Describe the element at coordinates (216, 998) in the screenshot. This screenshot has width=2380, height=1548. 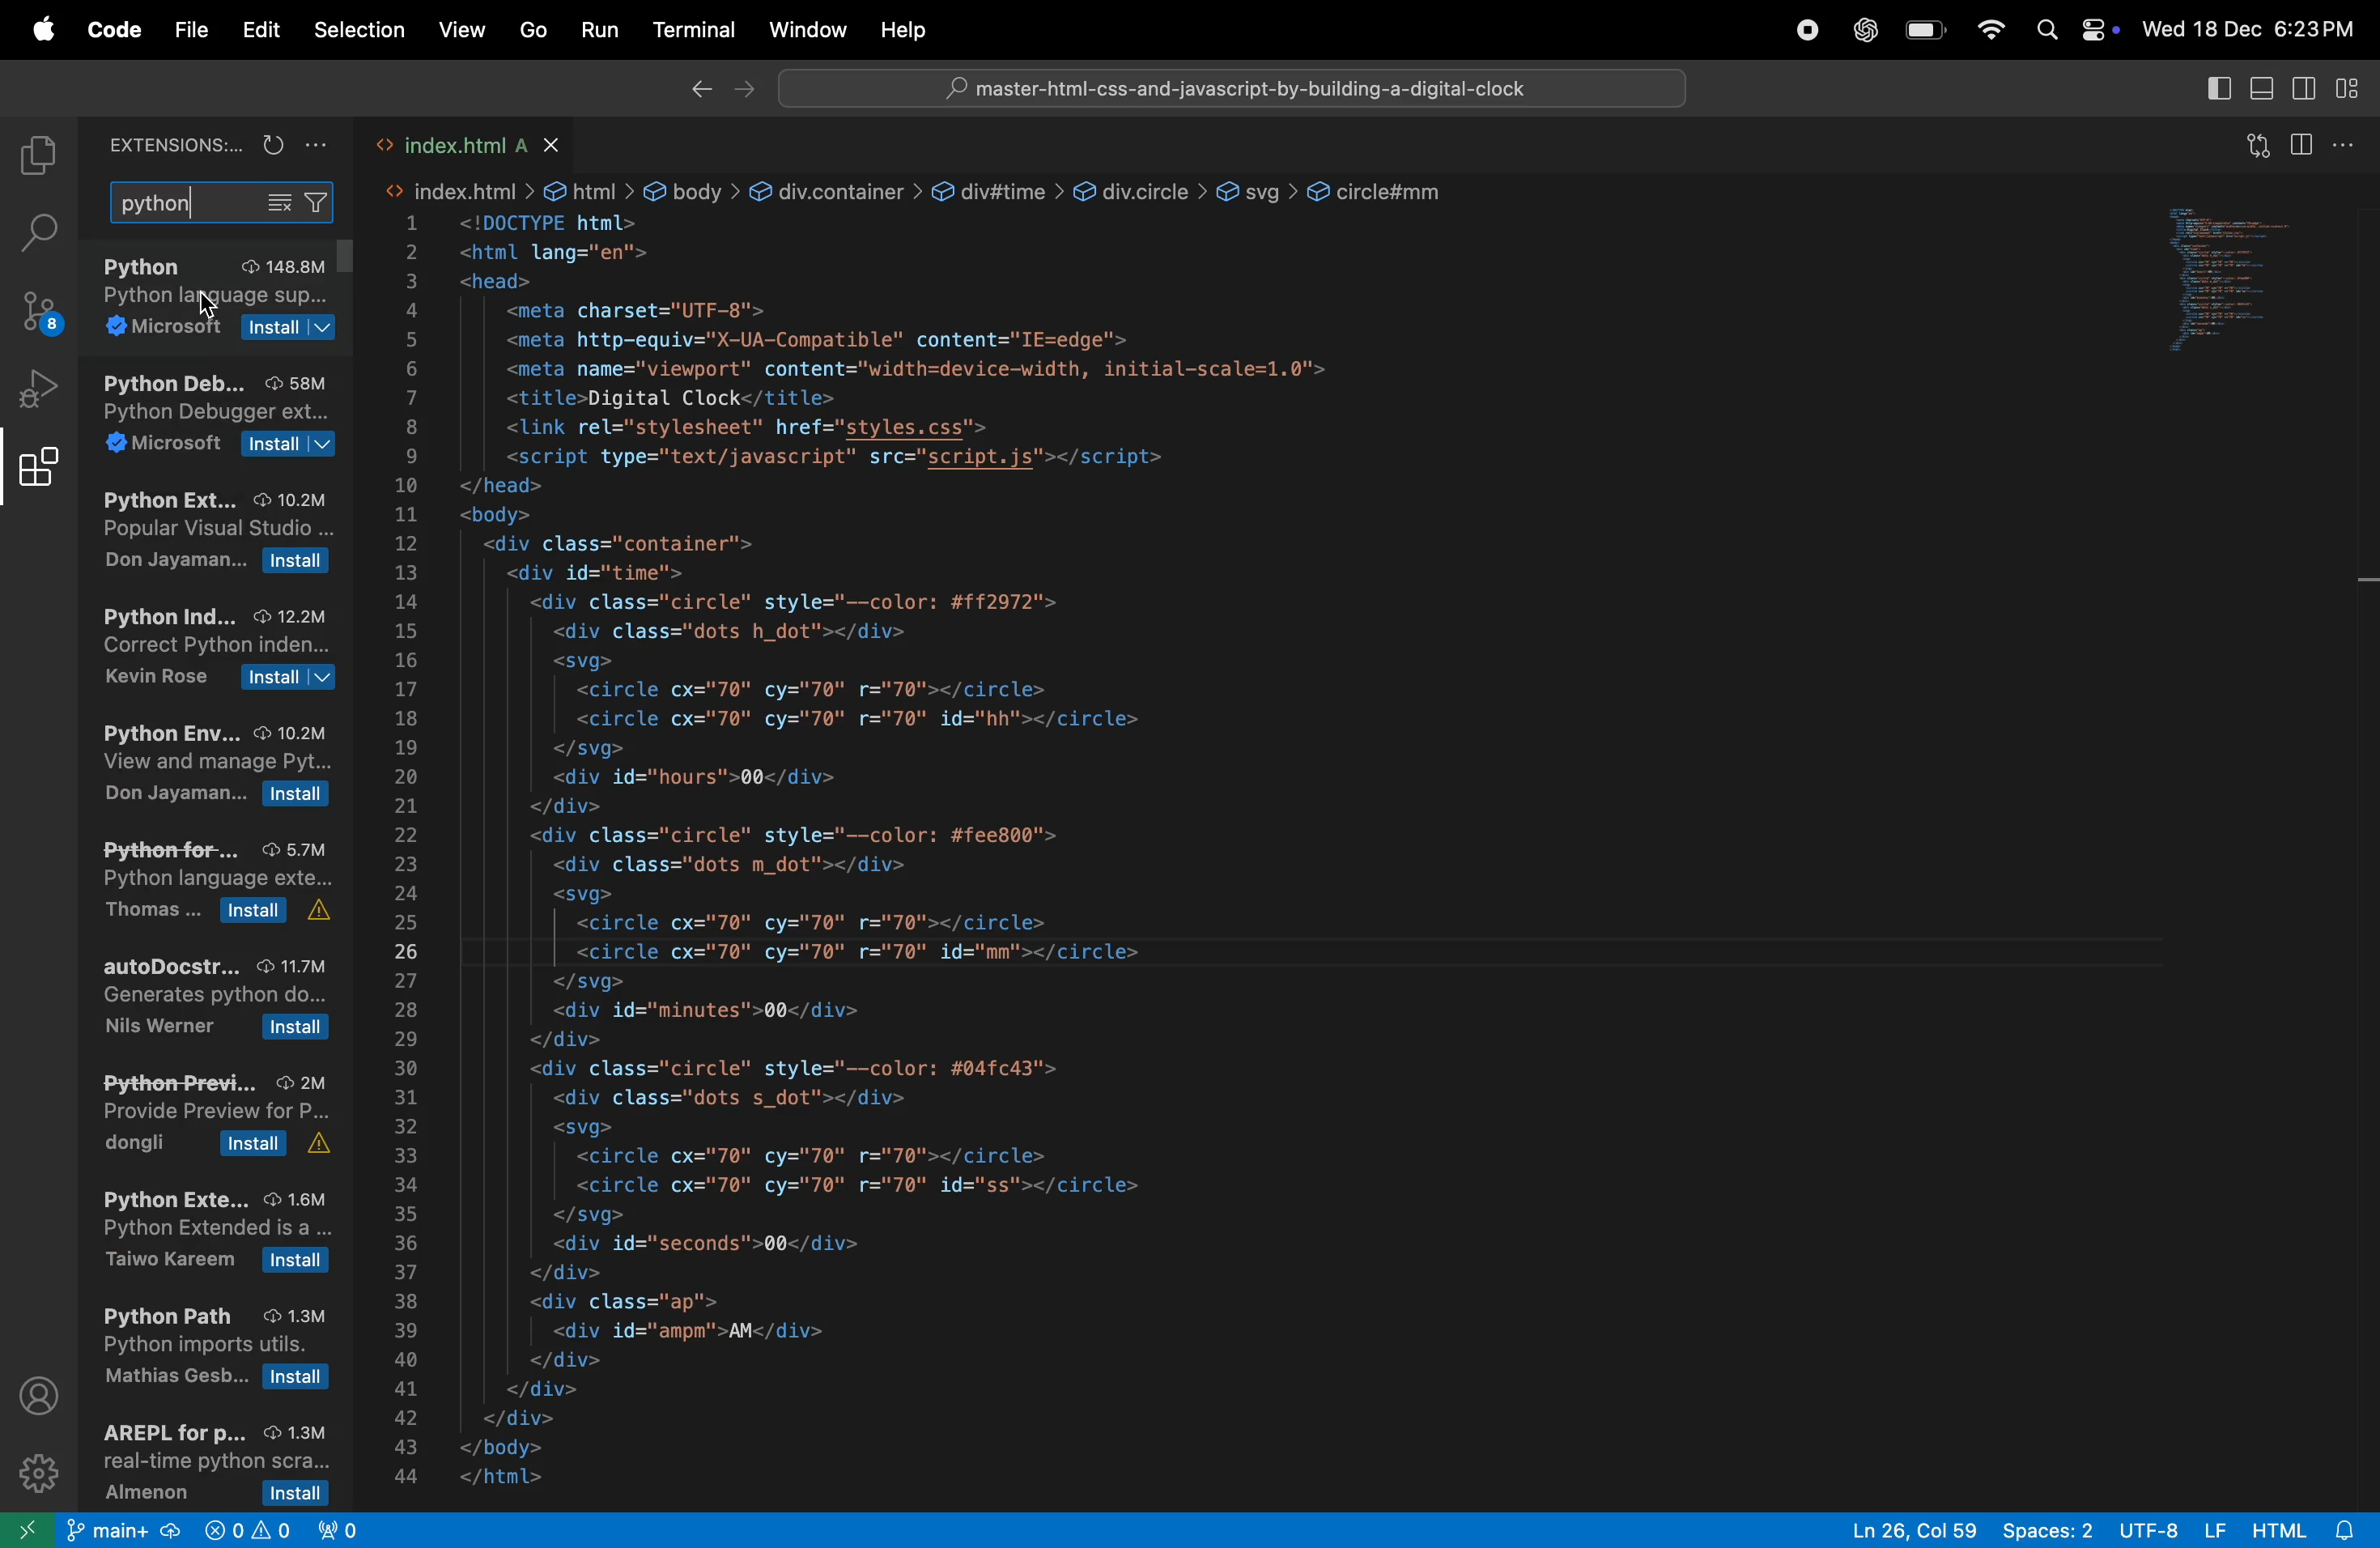
I see `auto docstrat ` at that location.